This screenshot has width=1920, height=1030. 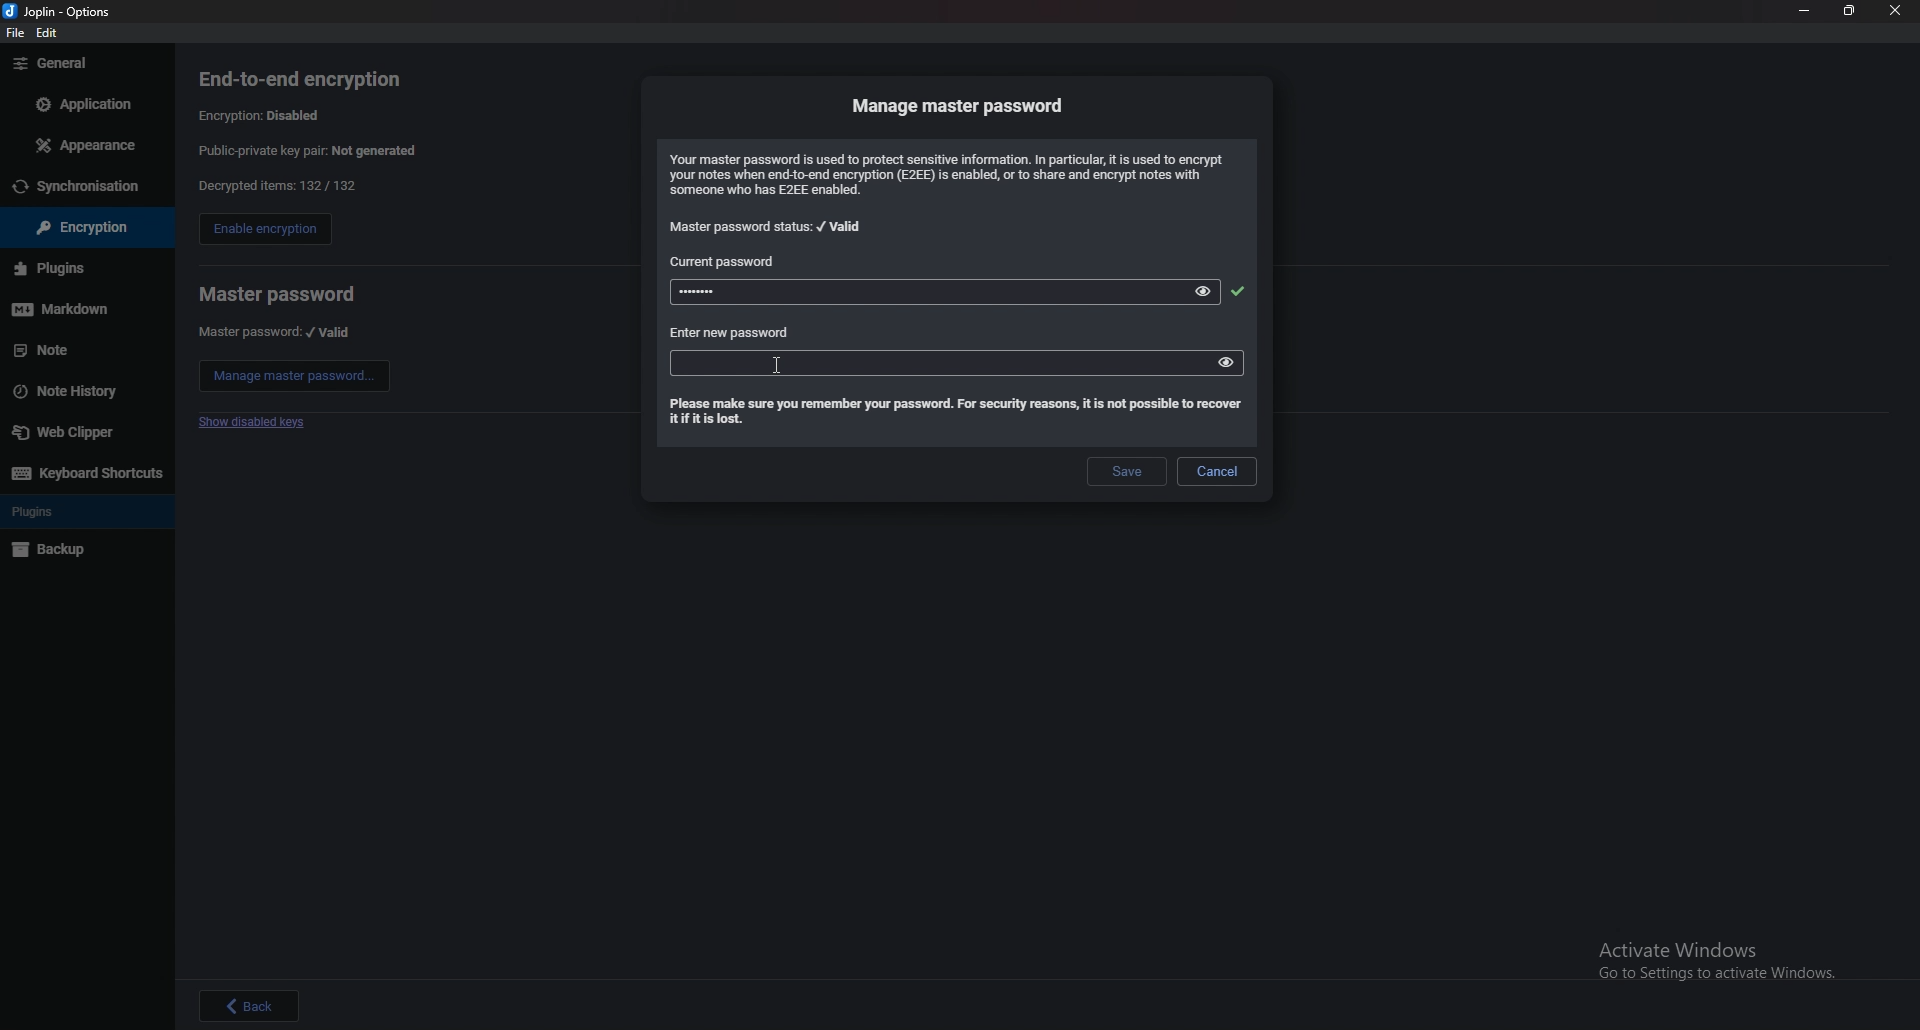 What do you see at coordinates (265, 114) in the screenshot?
I see `encryption` at bounding box center [265, 114].